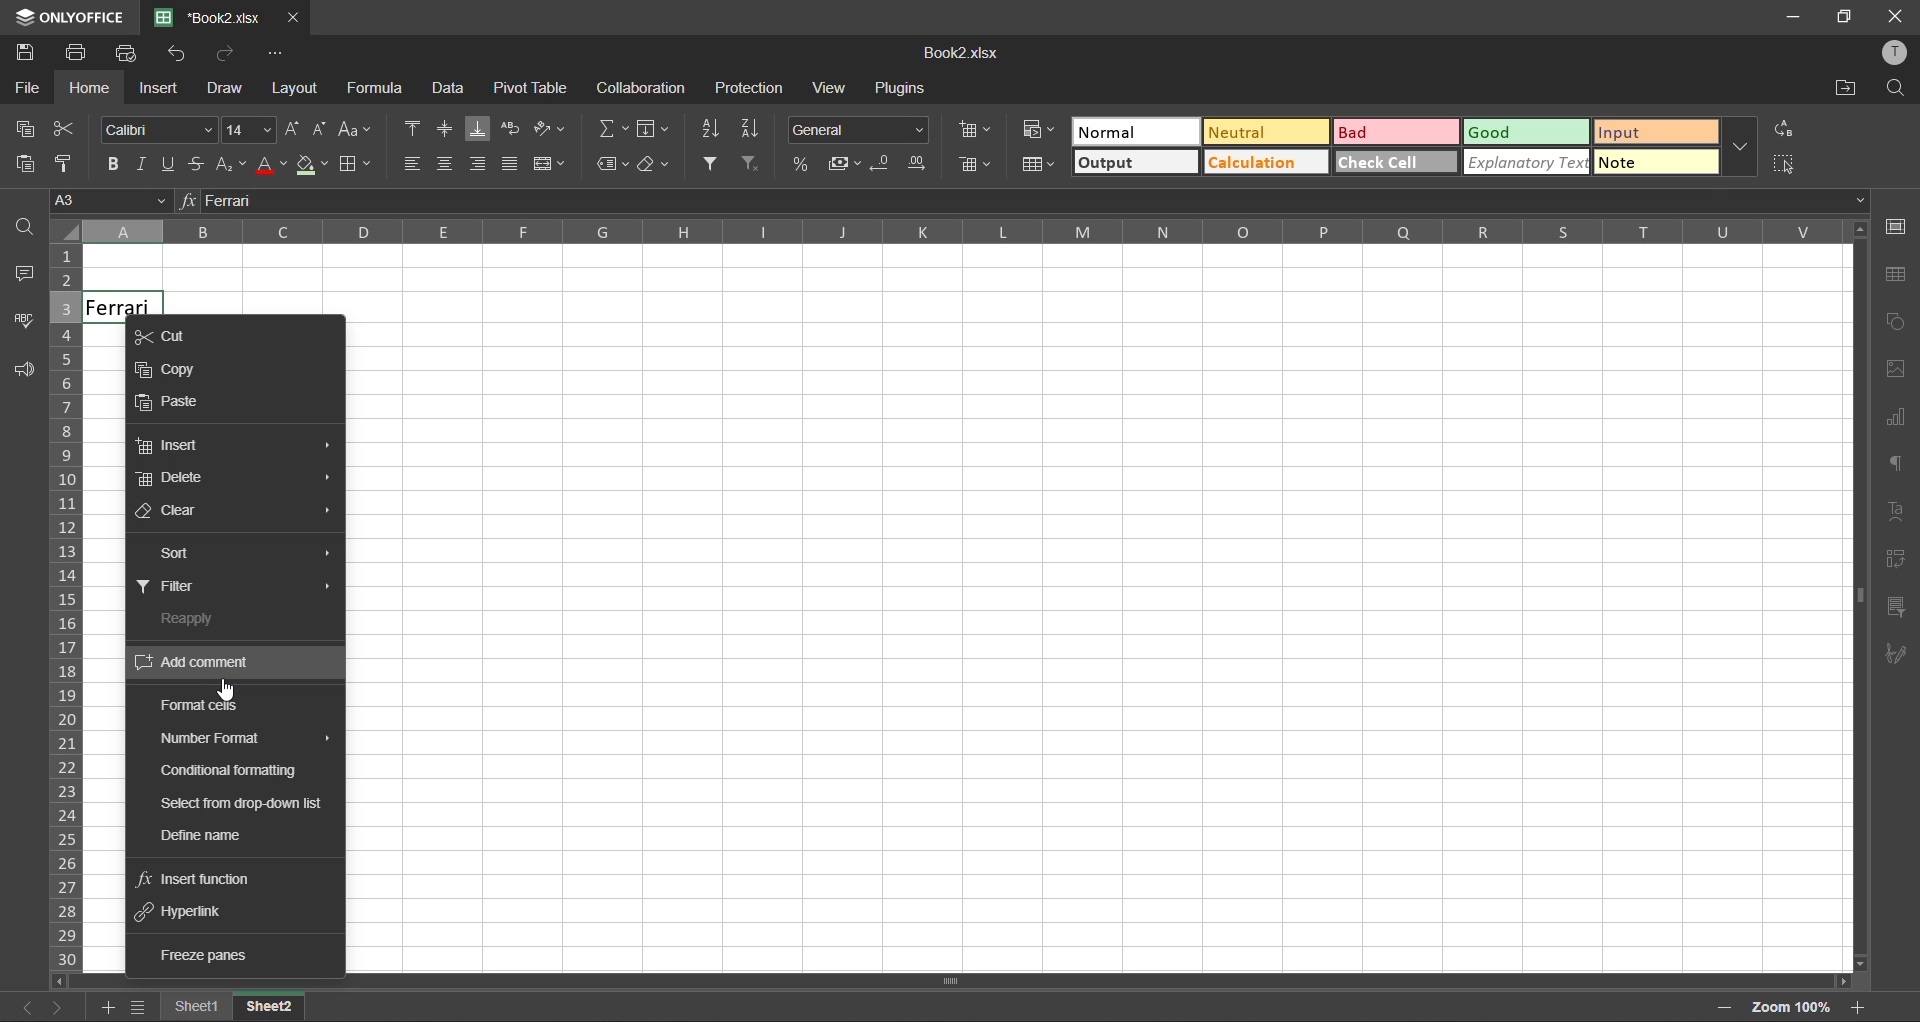 This screenshot has height=1022, width=1920. I want to click on zoom in, so click(1861, 1006).